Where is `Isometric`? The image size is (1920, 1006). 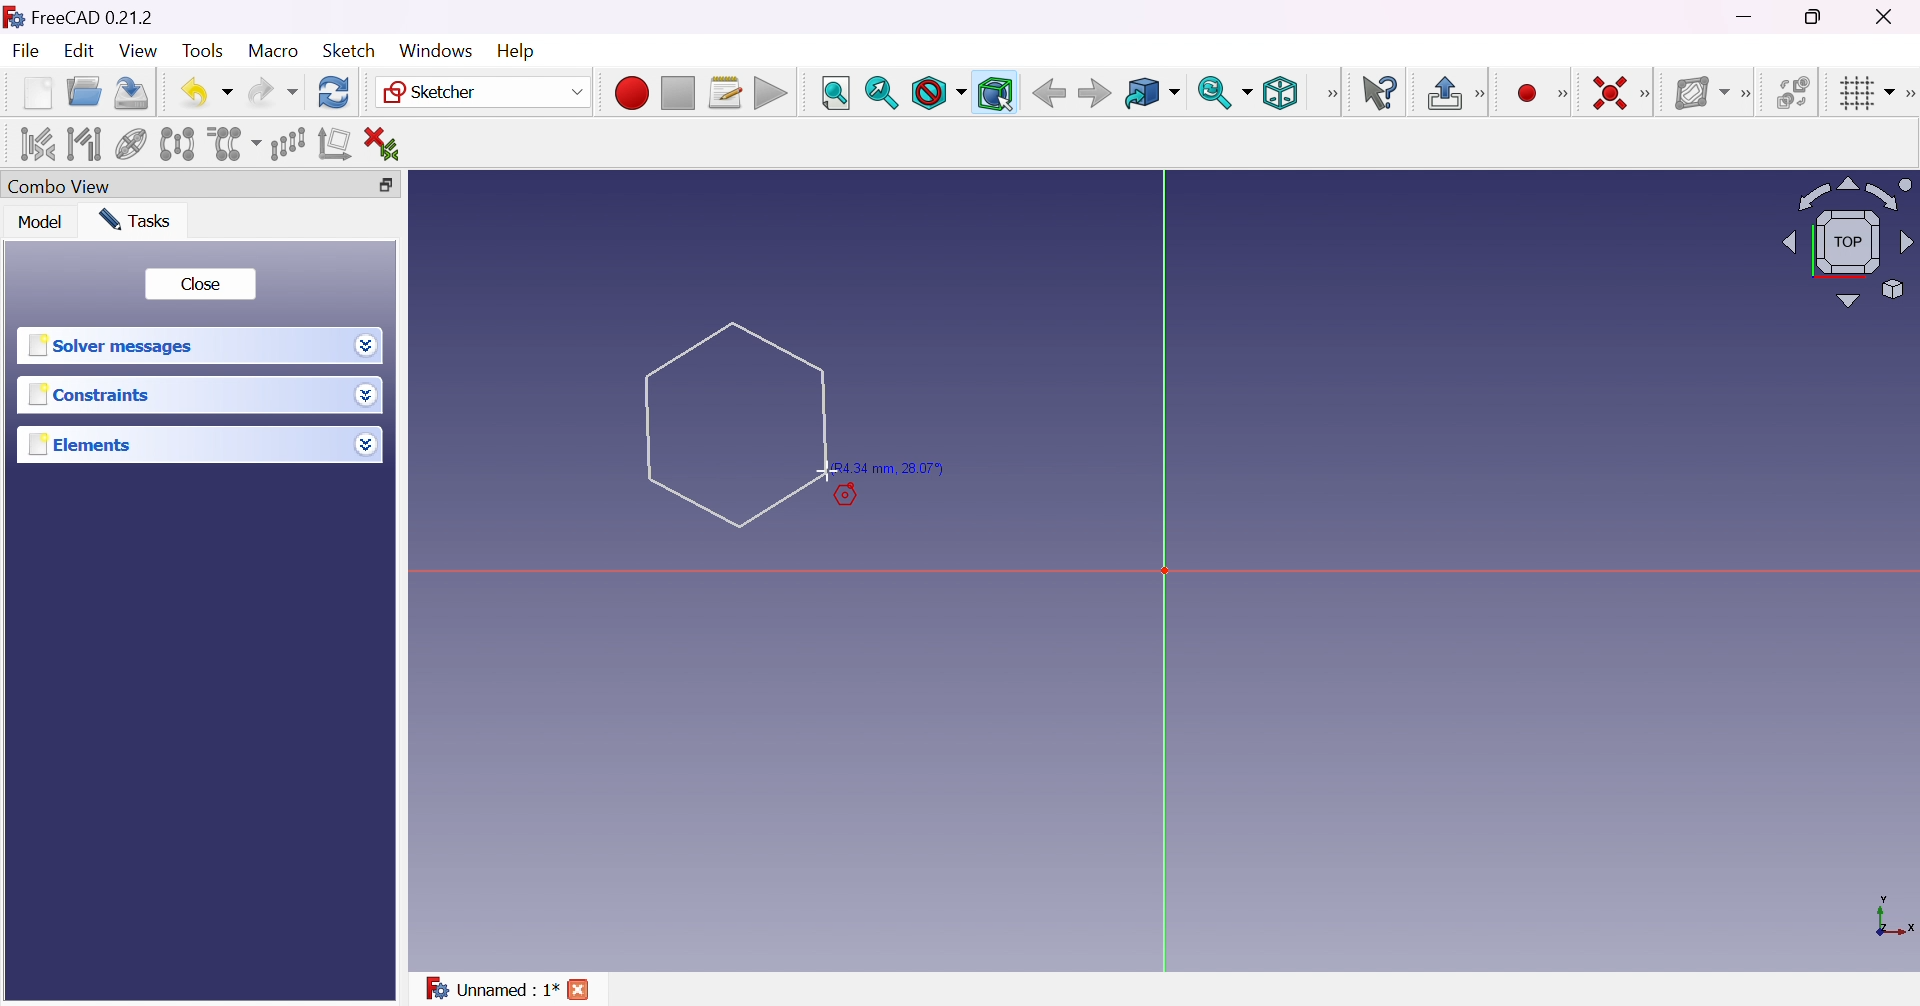 Isometric is located at coordinates (1280, 92).